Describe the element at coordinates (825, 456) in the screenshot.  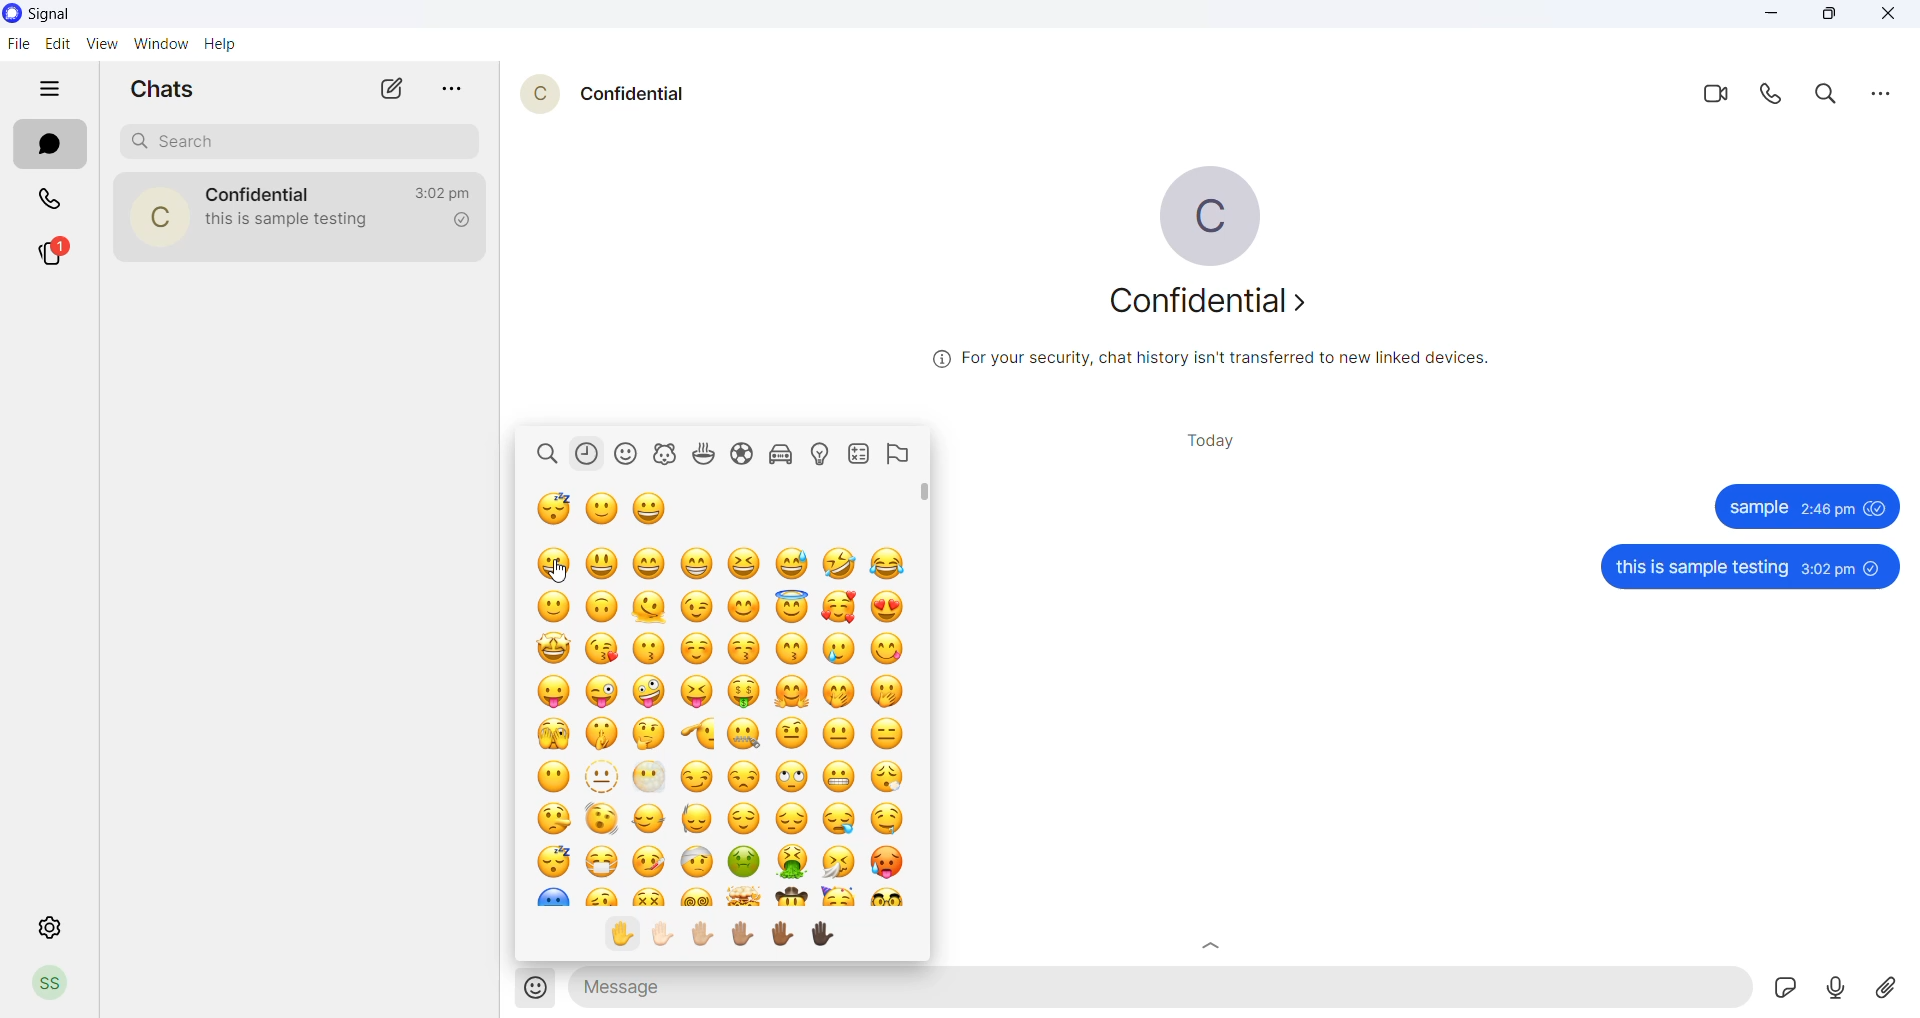
I see `bulb related emojis` at that location.